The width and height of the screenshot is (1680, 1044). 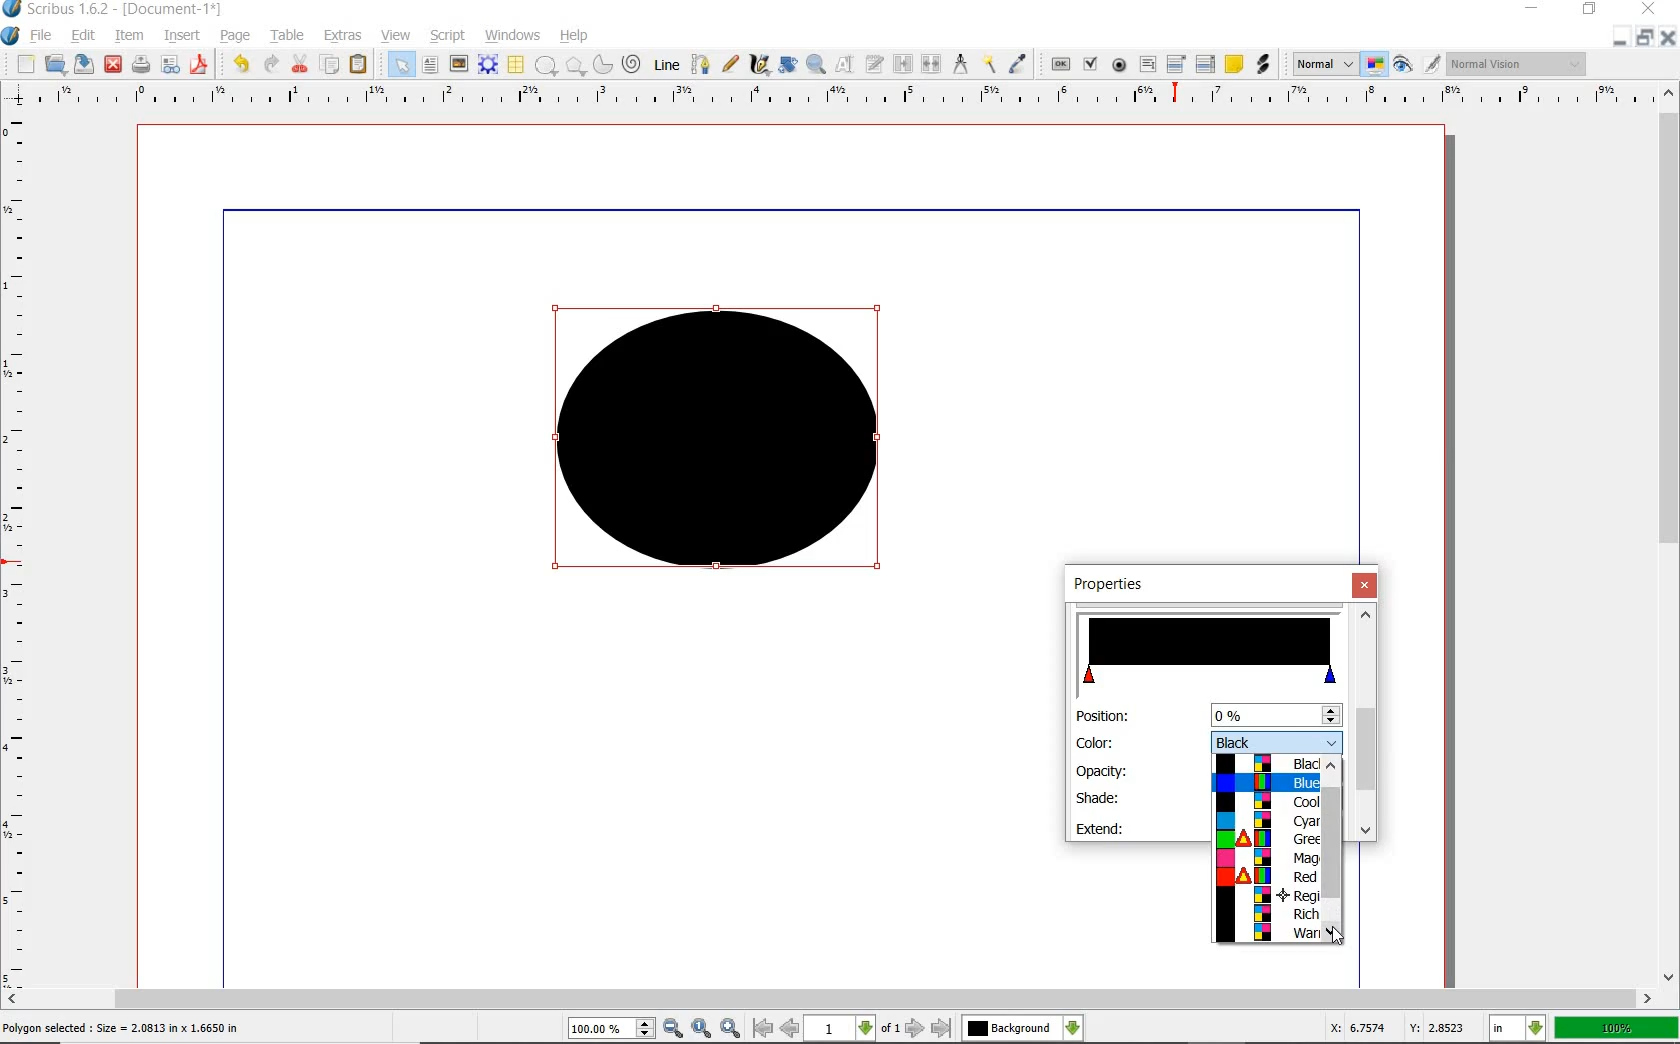 What do you see at coordinates (1101, 717) in the screenshot?
I see `position` at bounding box center [1101, 717].